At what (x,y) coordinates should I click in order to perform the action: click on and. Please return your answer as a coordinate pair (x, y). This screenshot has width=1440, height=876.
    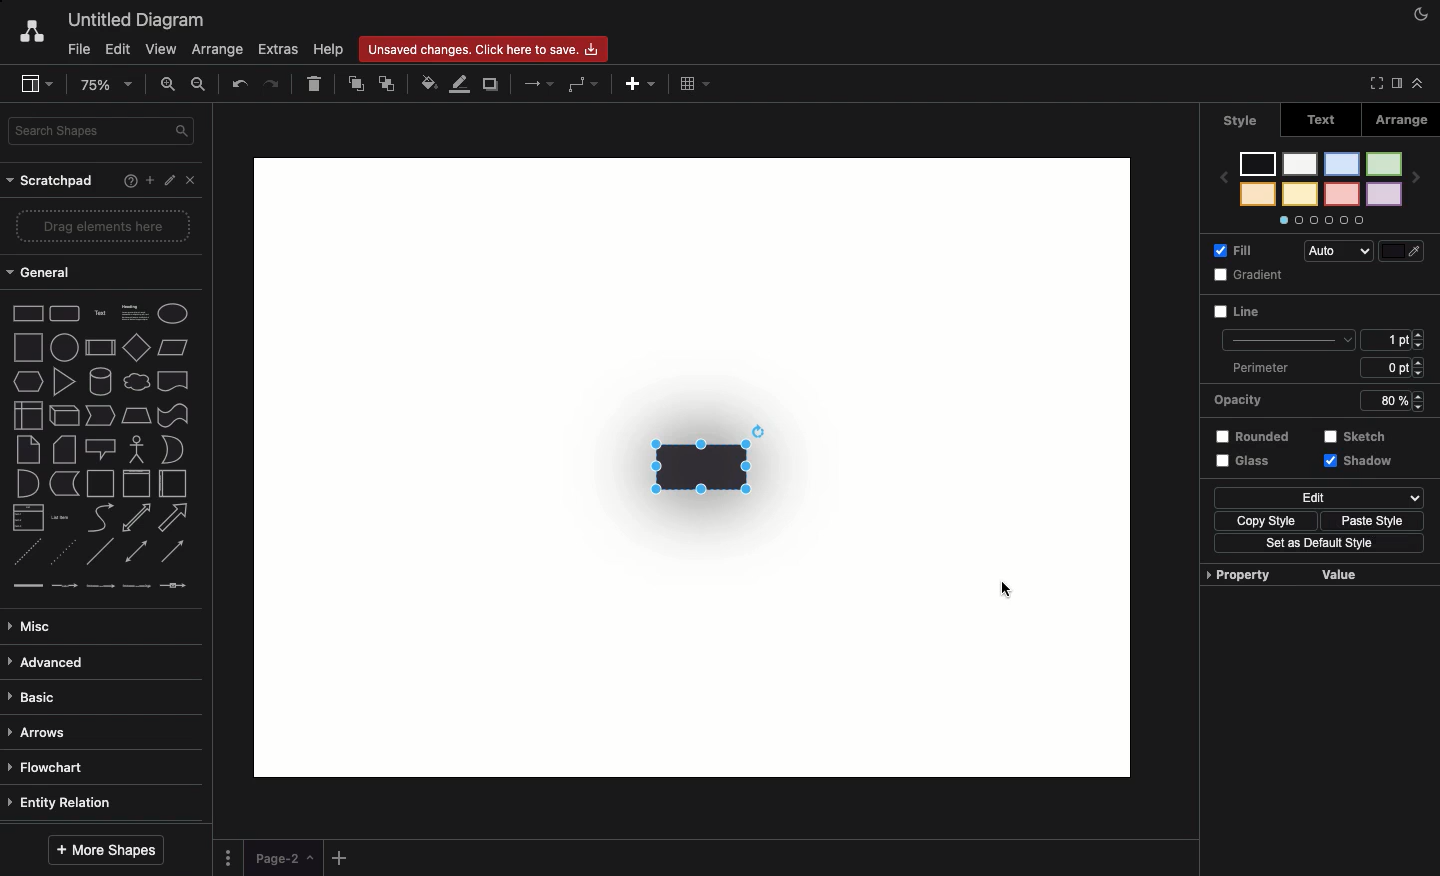
    Looking at the image, I should click on (27, 483).